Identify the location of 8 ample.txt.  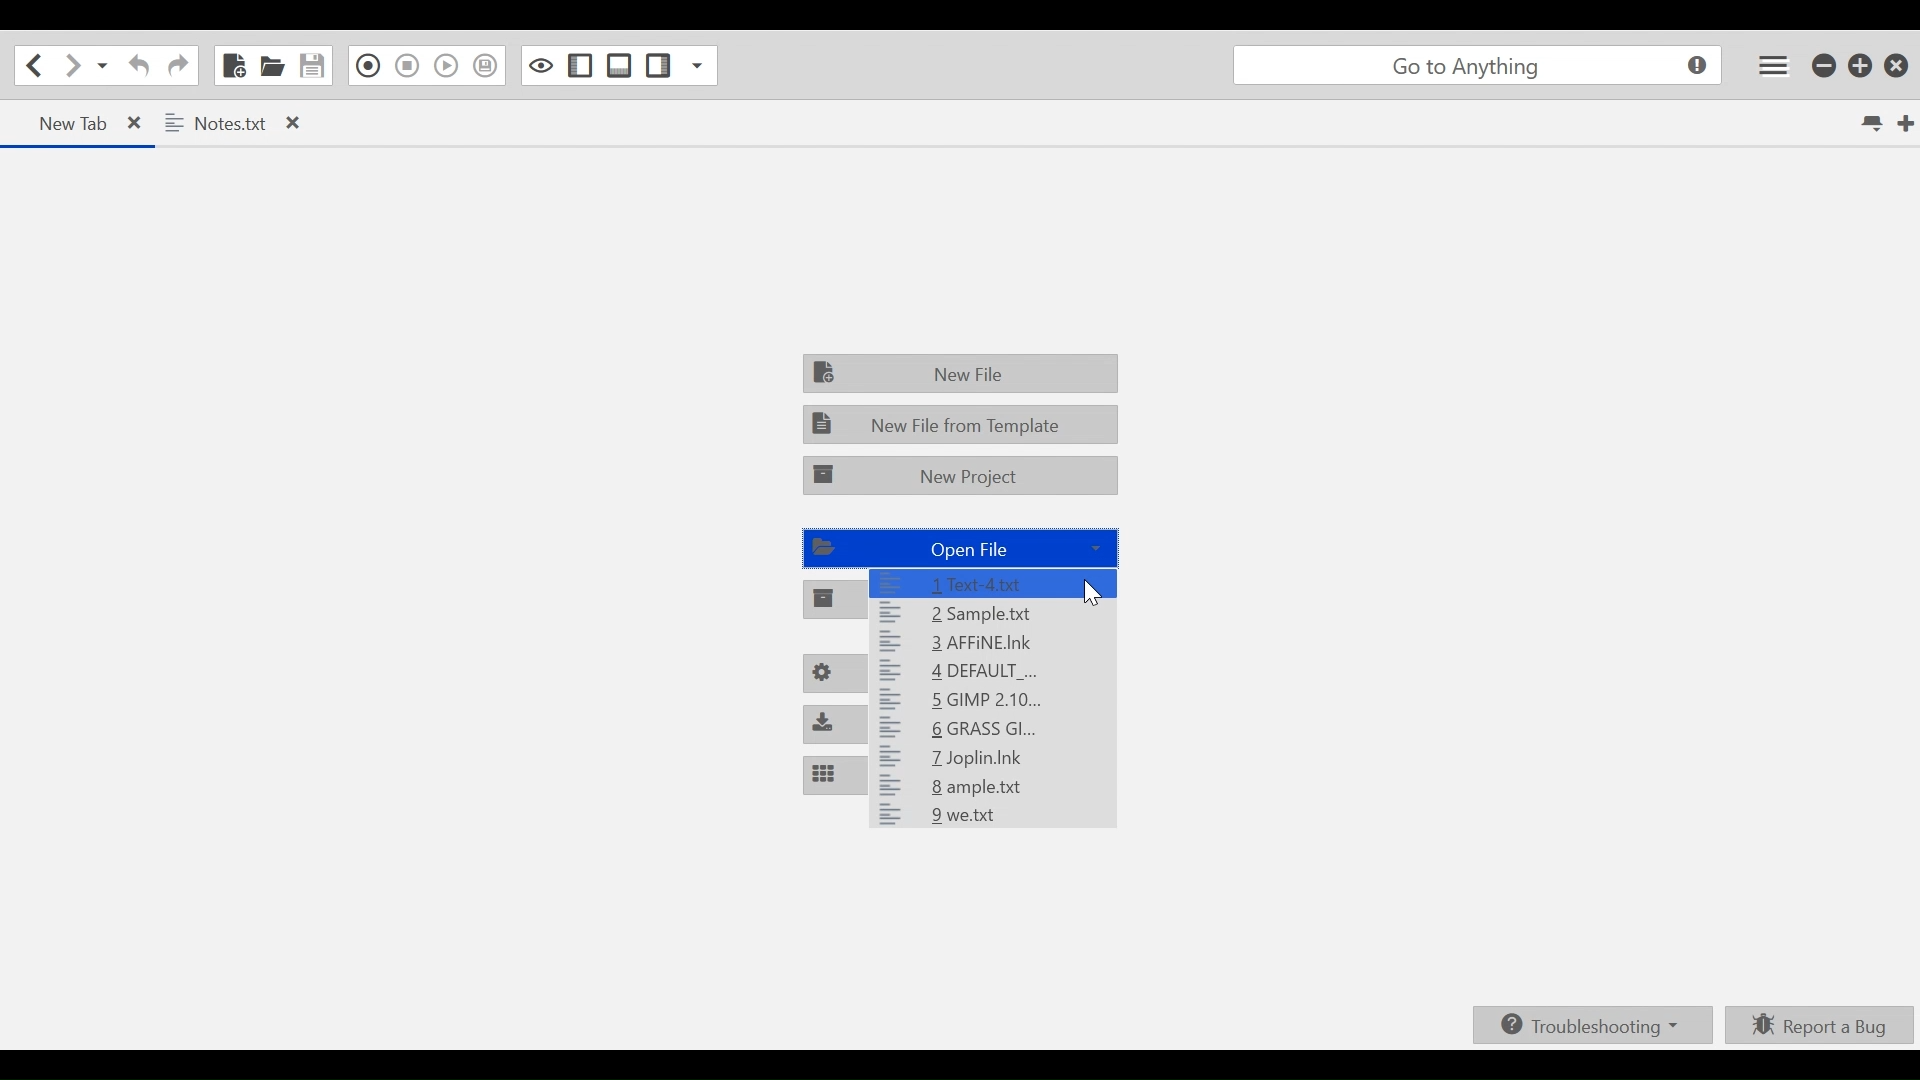
(988, 788).